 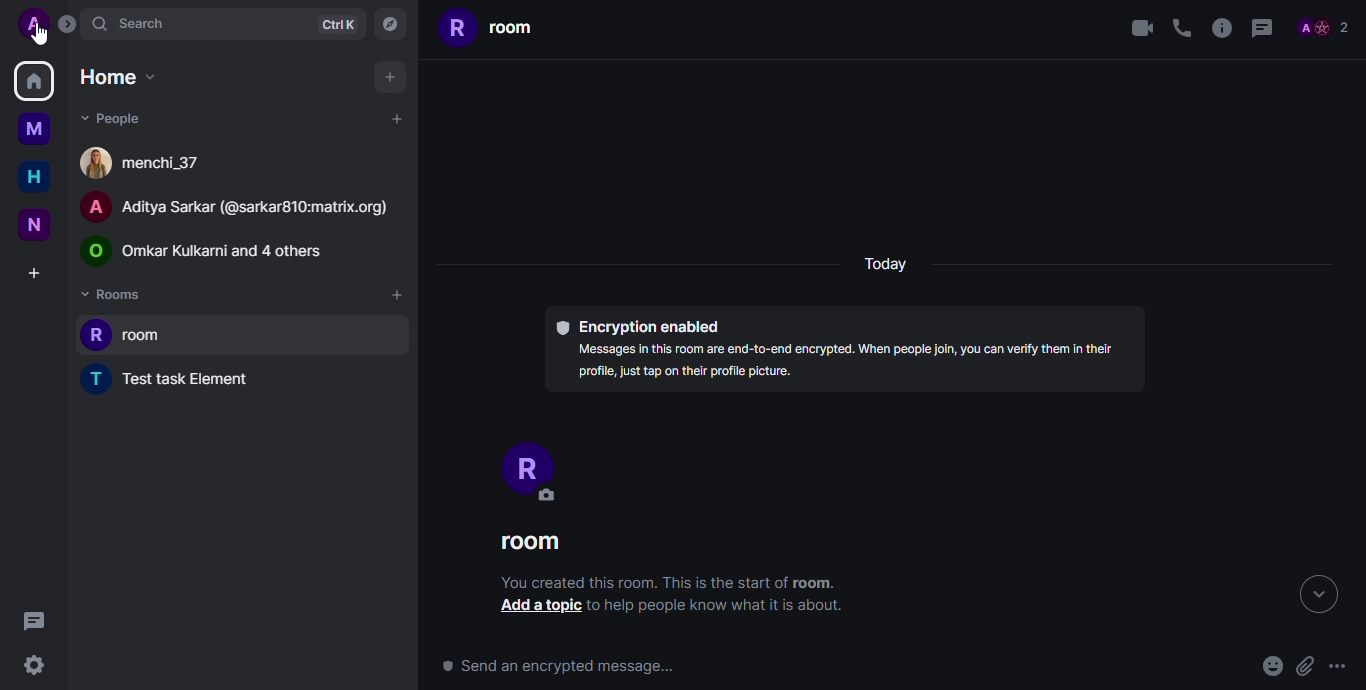 What do you see at coordinates (37, 273) in the screenshot?
I see `create space` at bounding box center [37, 273].